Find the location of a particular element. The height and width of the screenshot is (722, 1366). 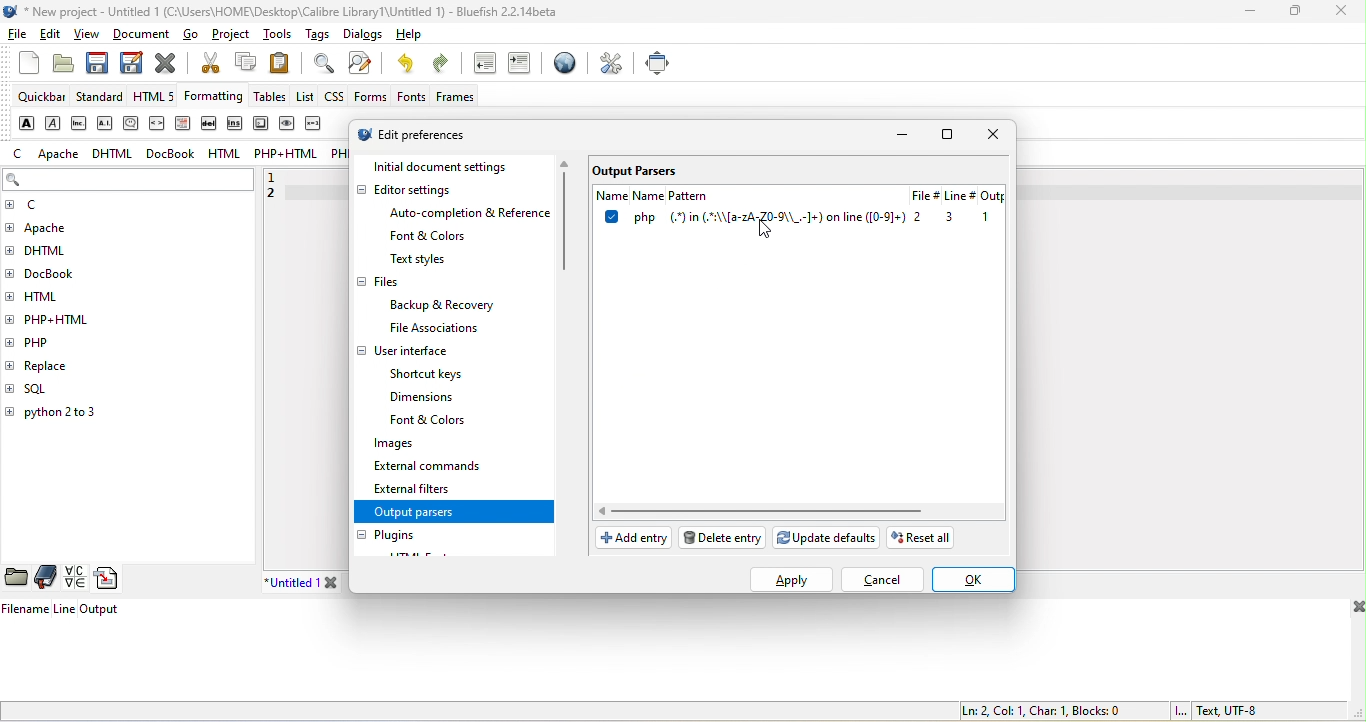

ok is located at coordinates (976, 580).